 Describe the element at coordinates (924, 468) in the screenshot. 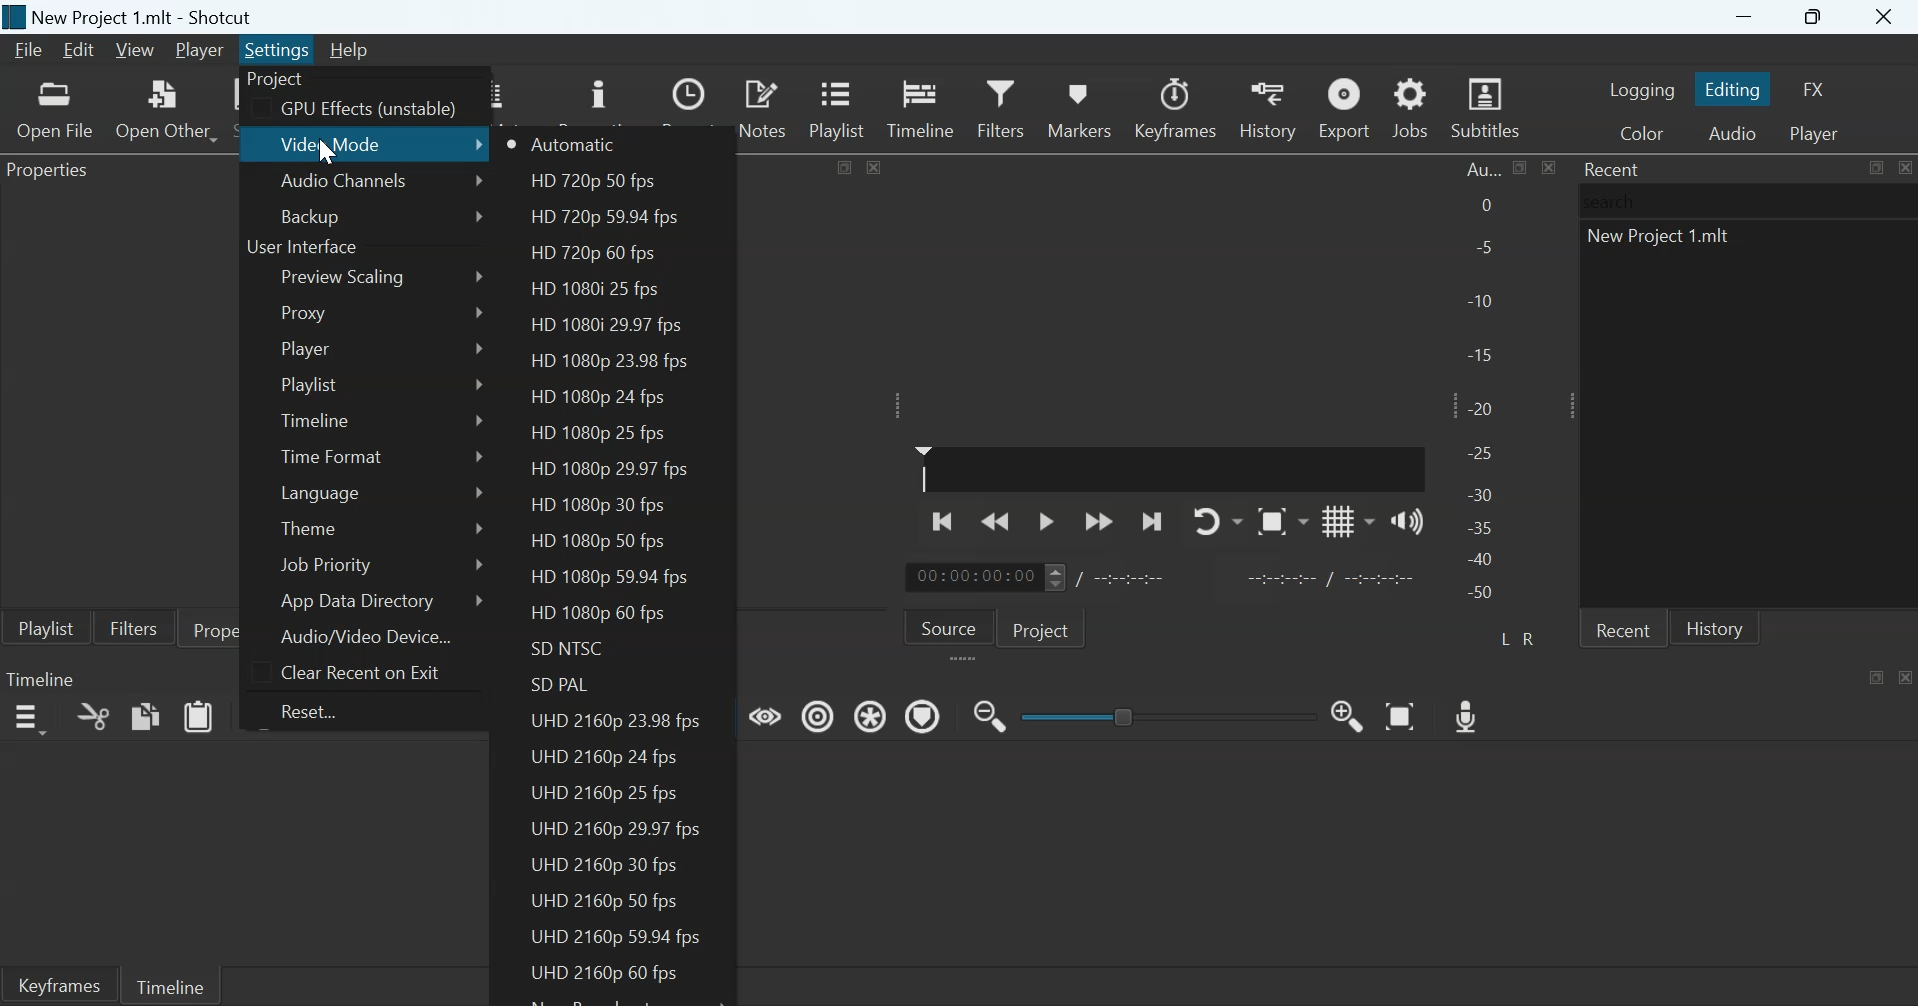

I see `Playhead` at that location.